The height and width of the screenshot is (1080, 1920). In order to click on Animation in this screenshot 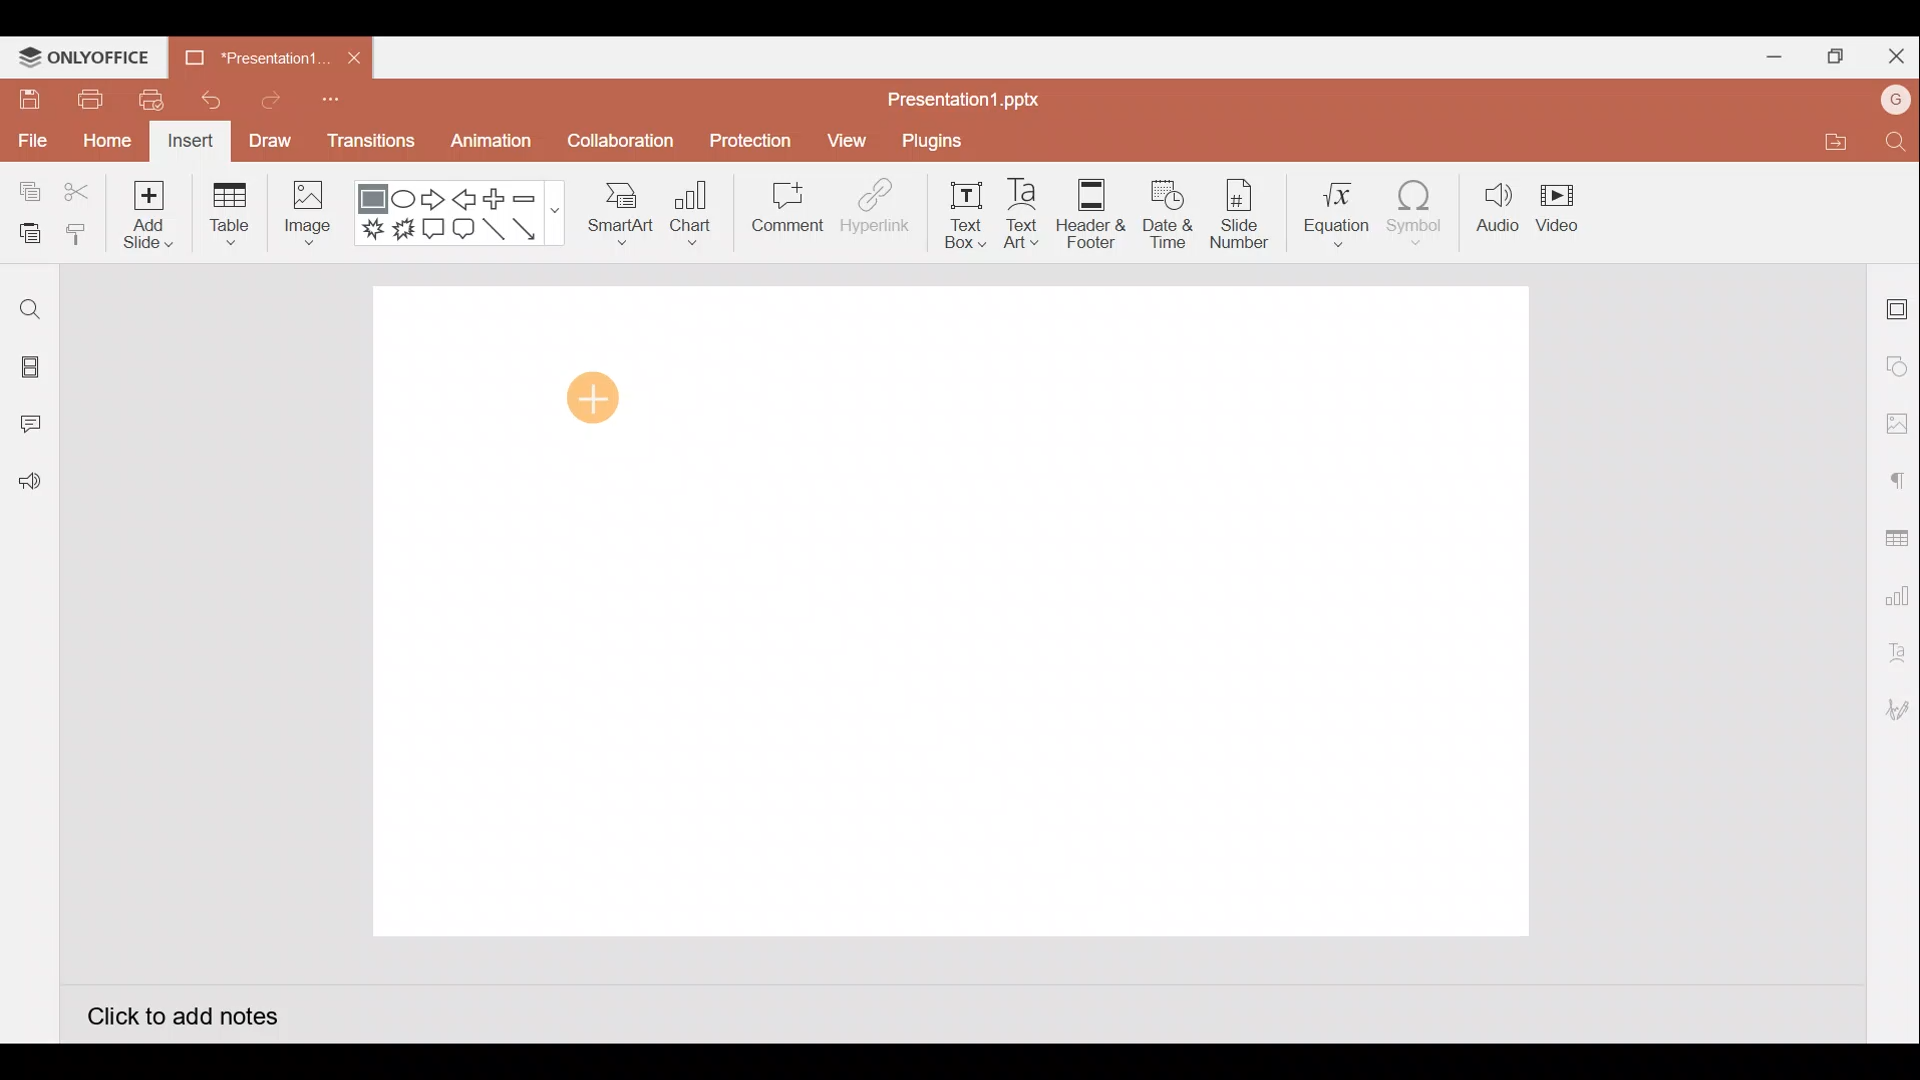, I will do `click(493, 146)`.